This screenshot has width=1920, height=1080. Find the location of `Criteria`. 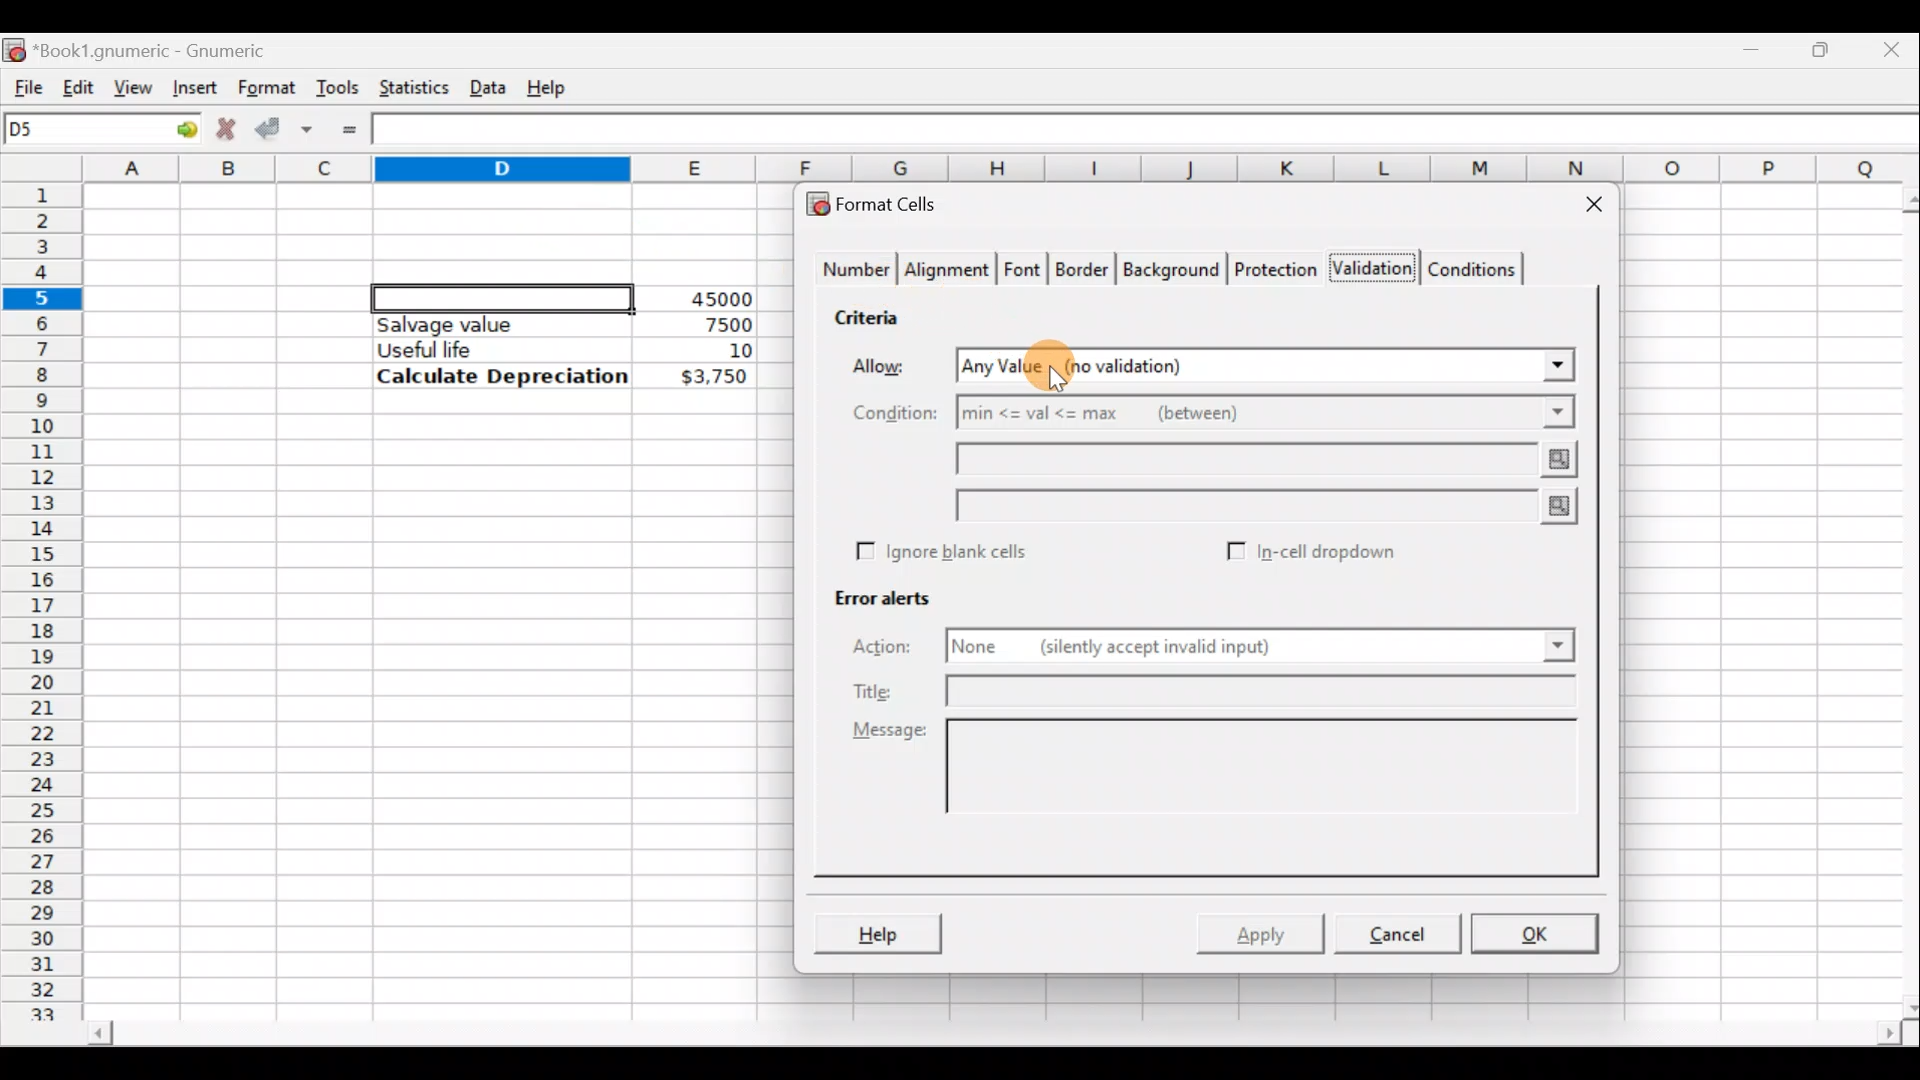

Criteria is located at coordinates (865, 316).